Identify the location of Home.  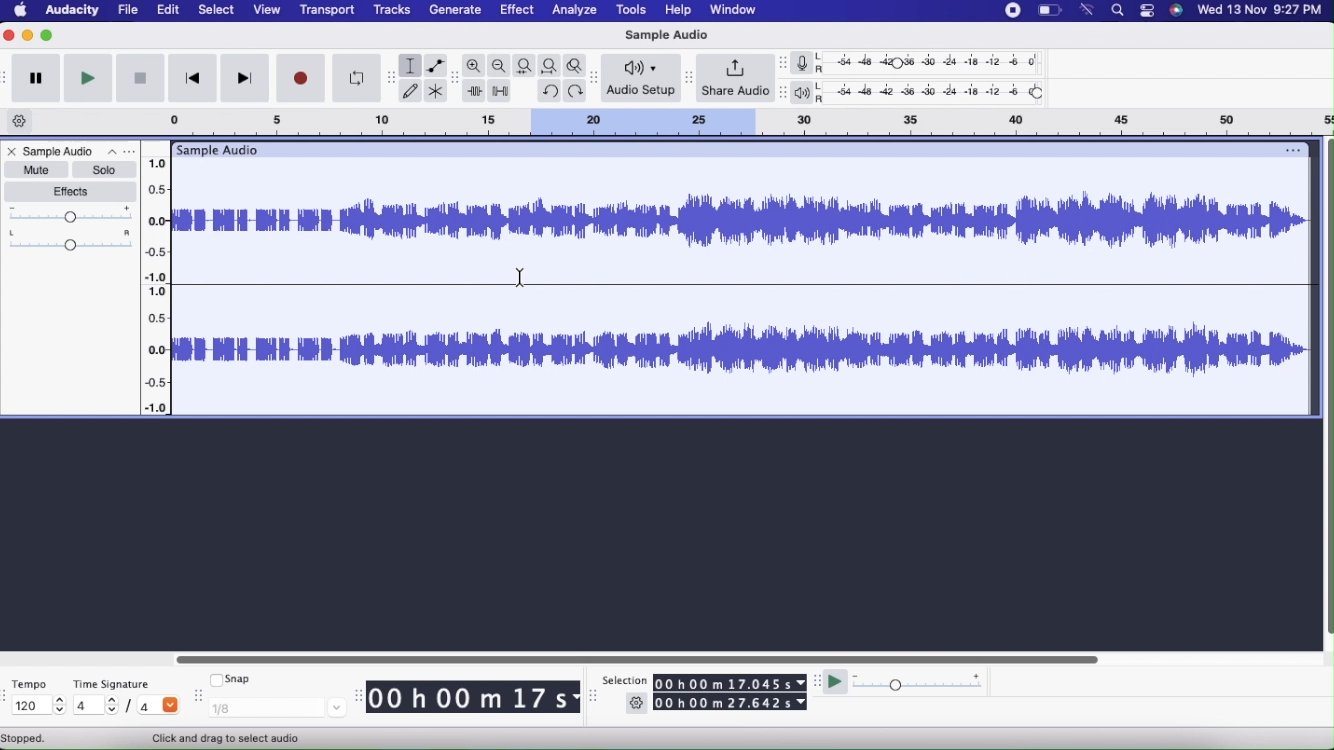
(21, 9).